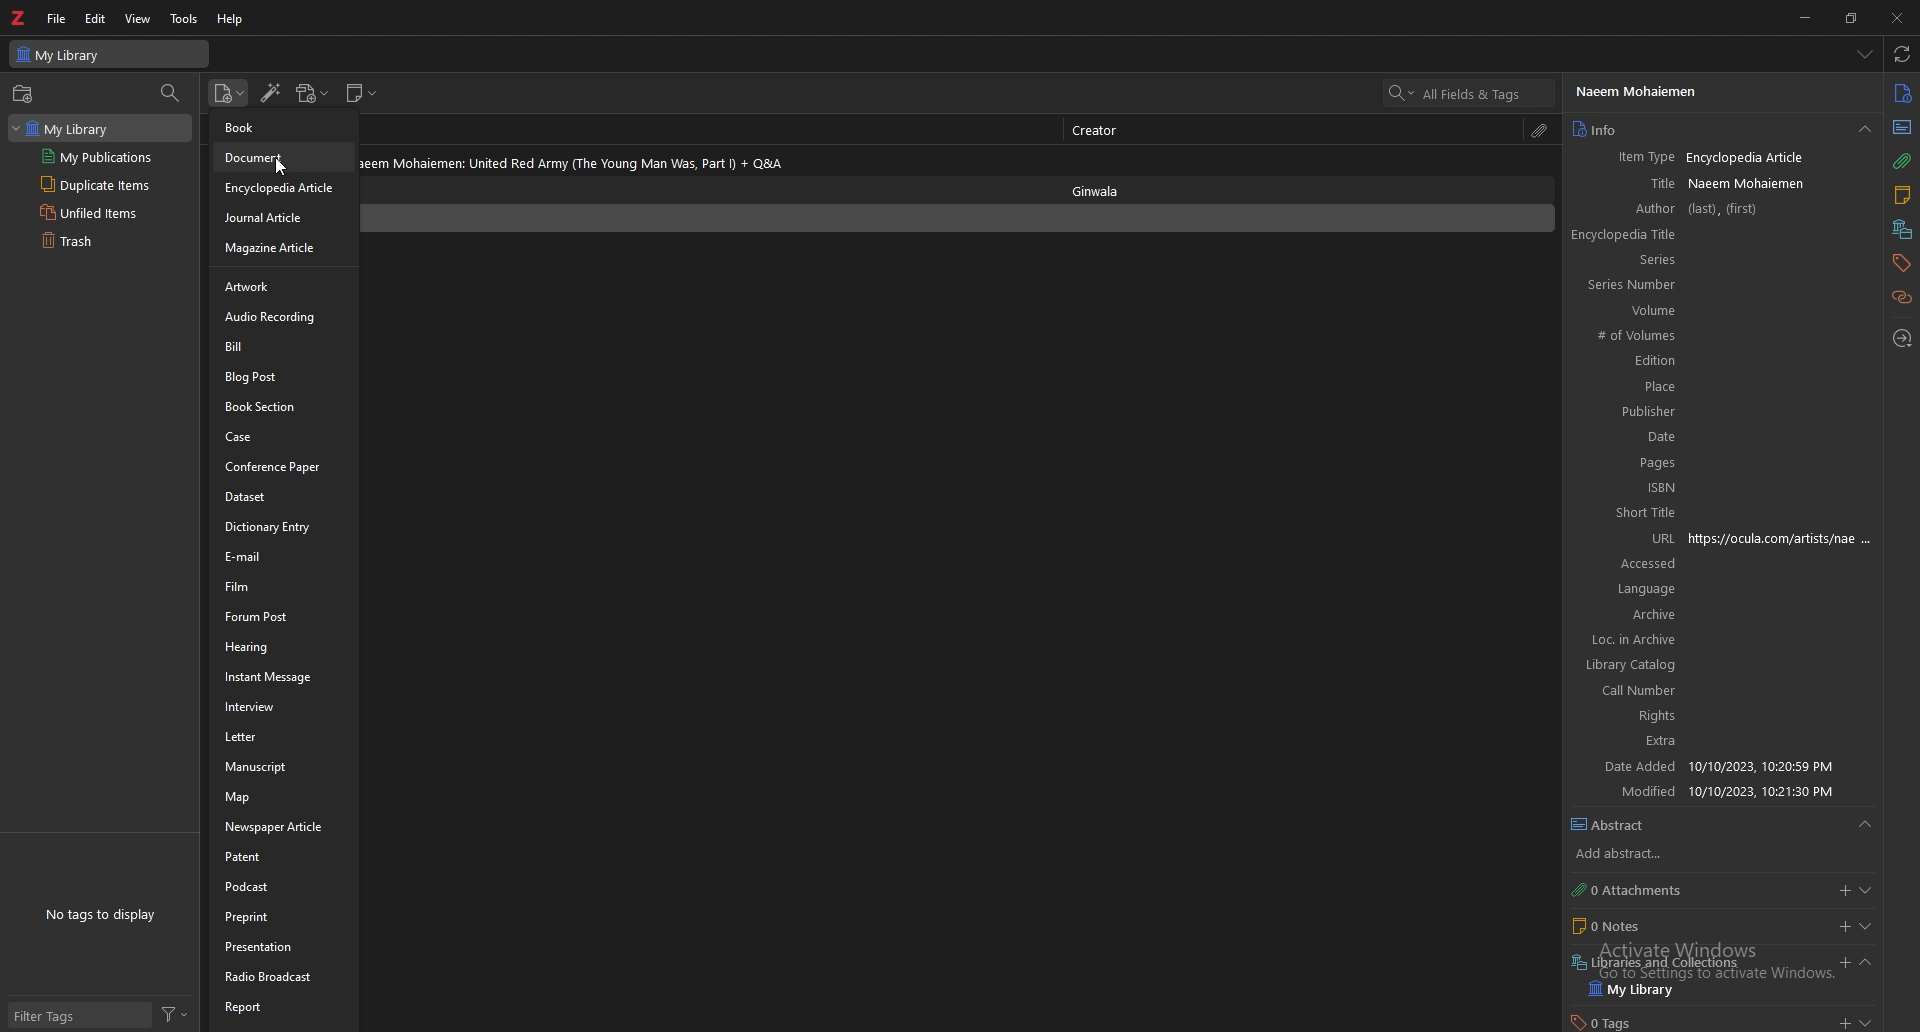  What do you see at coordinates (94, 242) in the screenshot?
I see `trash` at bounding box center [94, 242].